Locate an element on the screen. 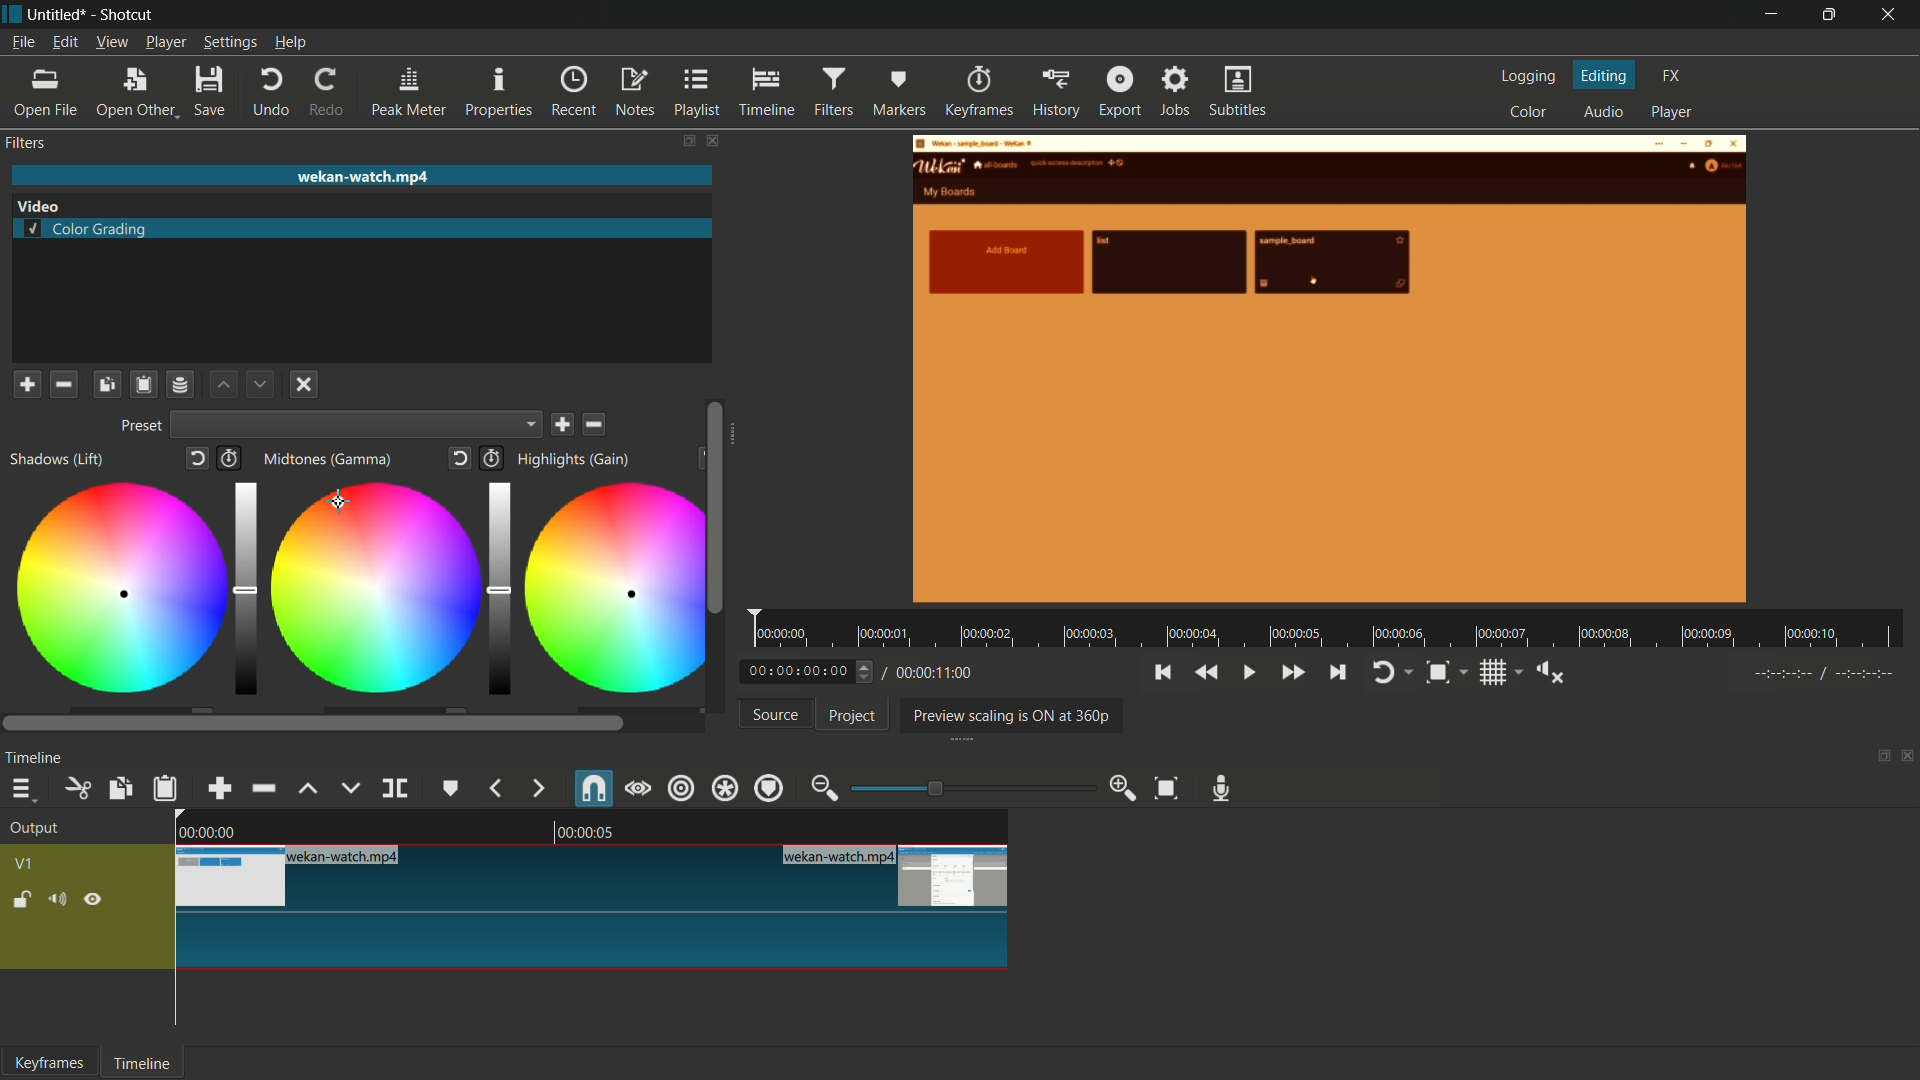 The image size is (1920, 1080). toggle play or pause is located at coordinates (1249, 673).